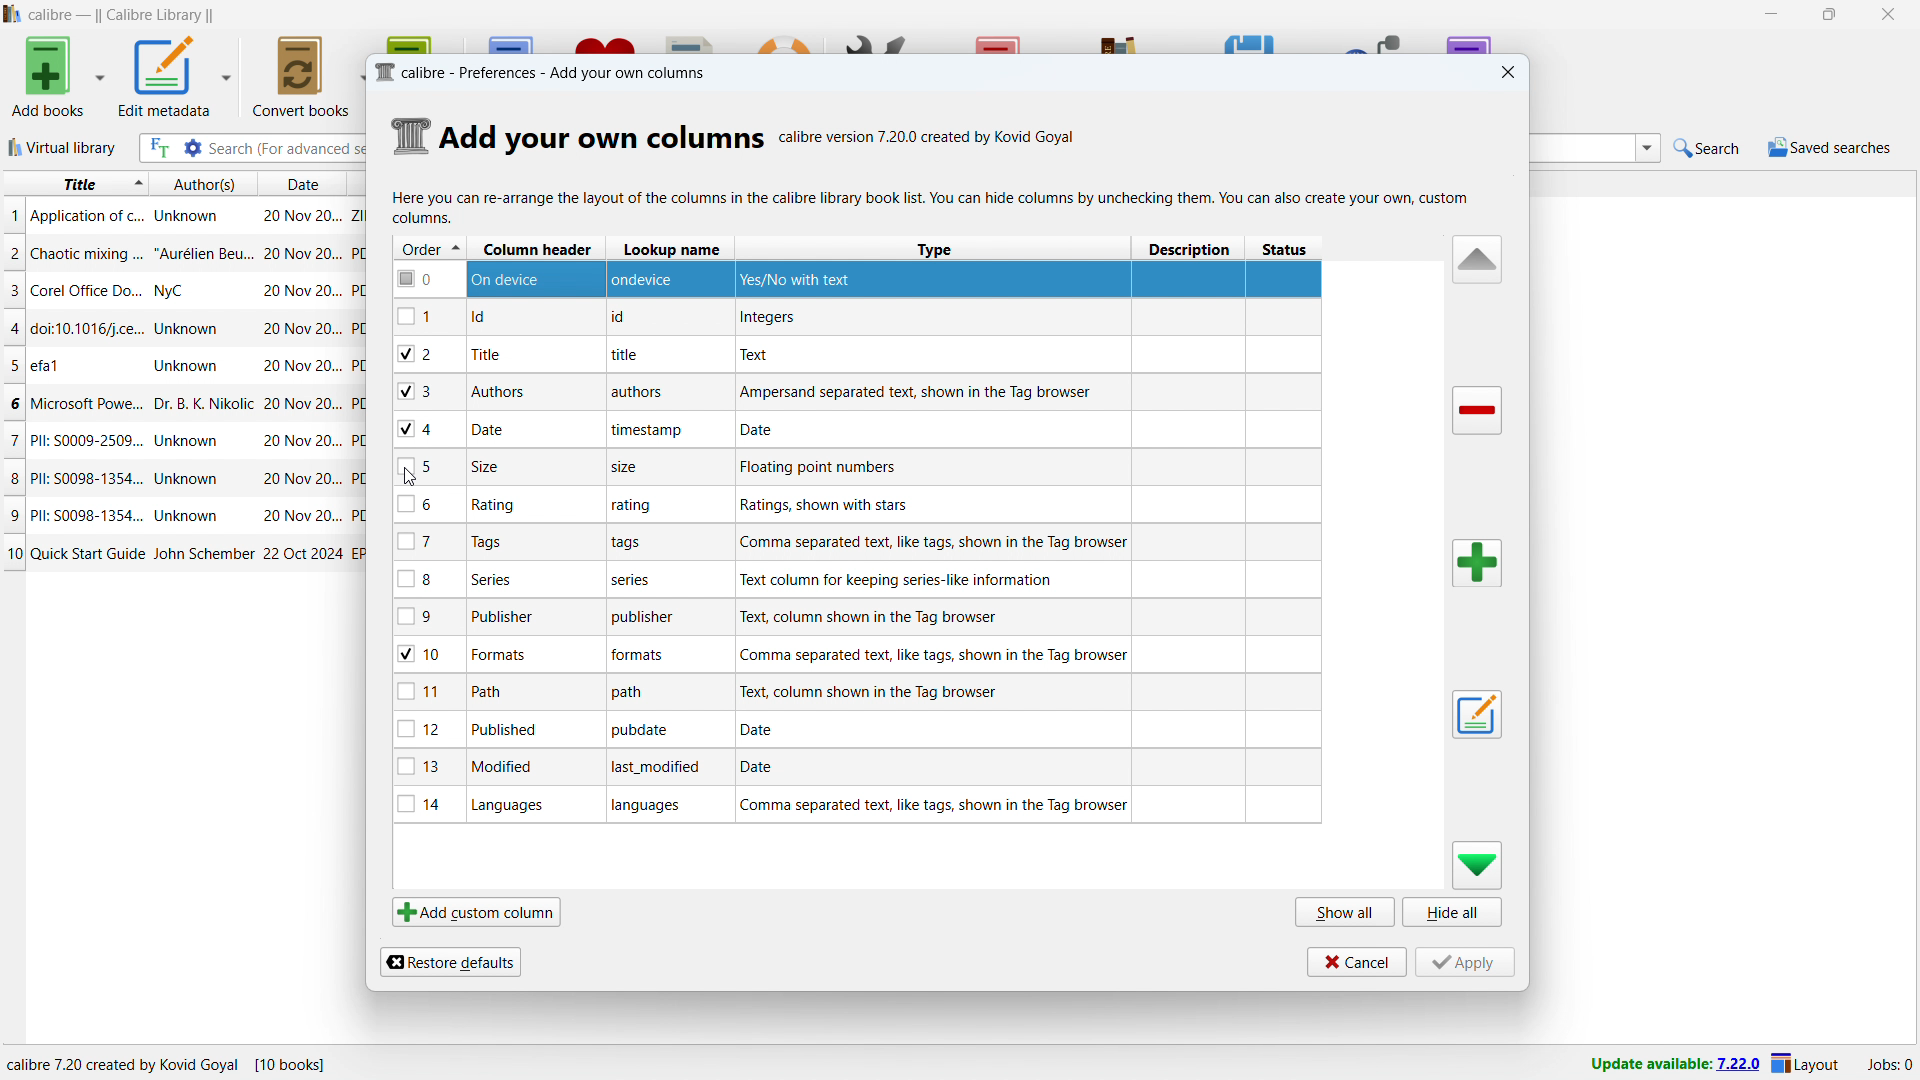 The width and height of the screenshot is (1920, 1080). I want to click on date, so click(302, 292).